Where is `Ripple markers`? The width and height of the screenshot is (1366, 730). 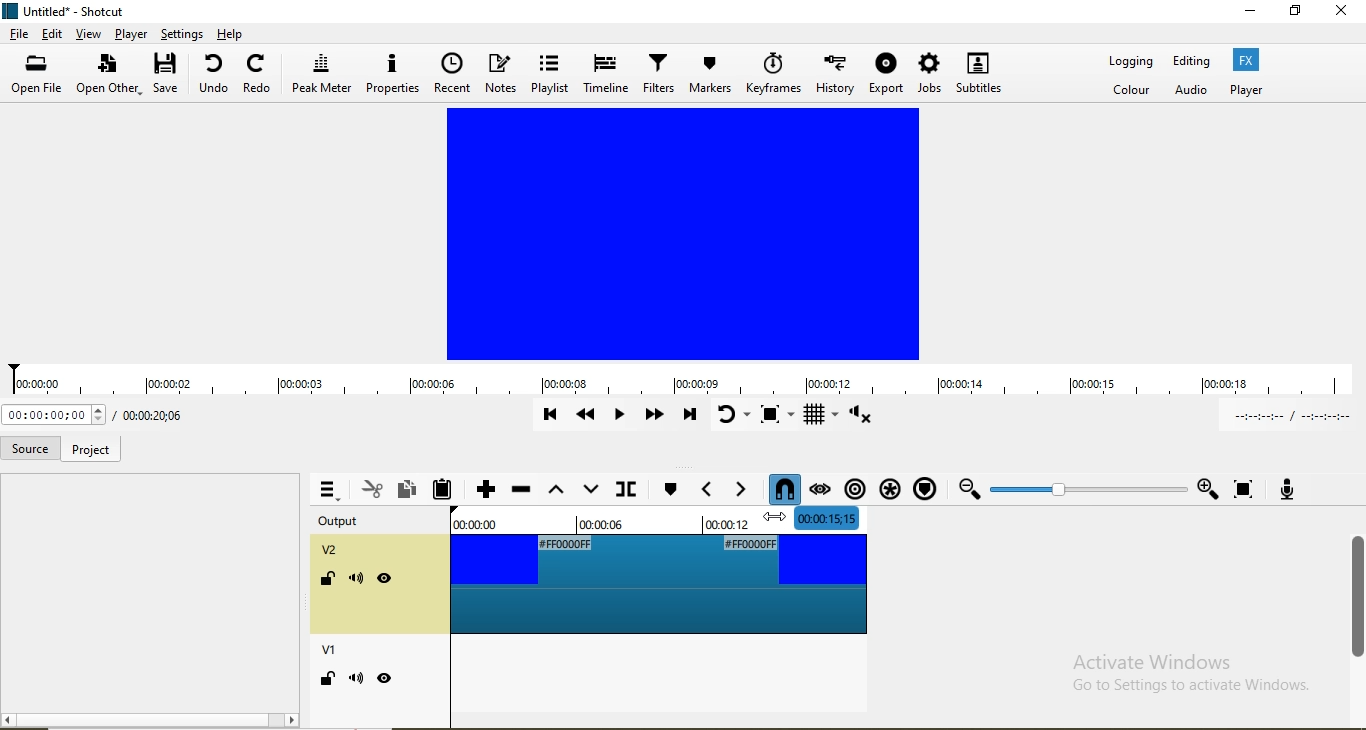 Ripple markers is located at coordinates (853, 484).